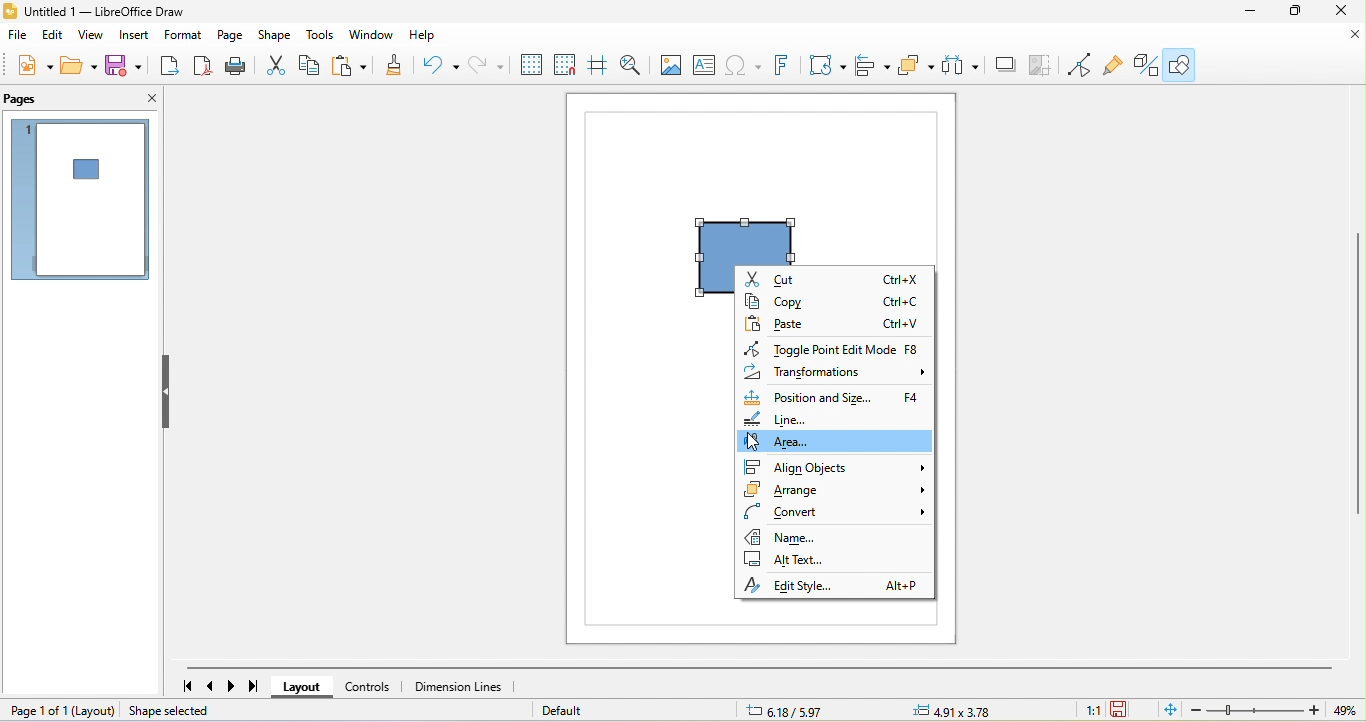  Describe the element at coordinates (563, 67) in the screenshot. I see `snap to grid` at that location.